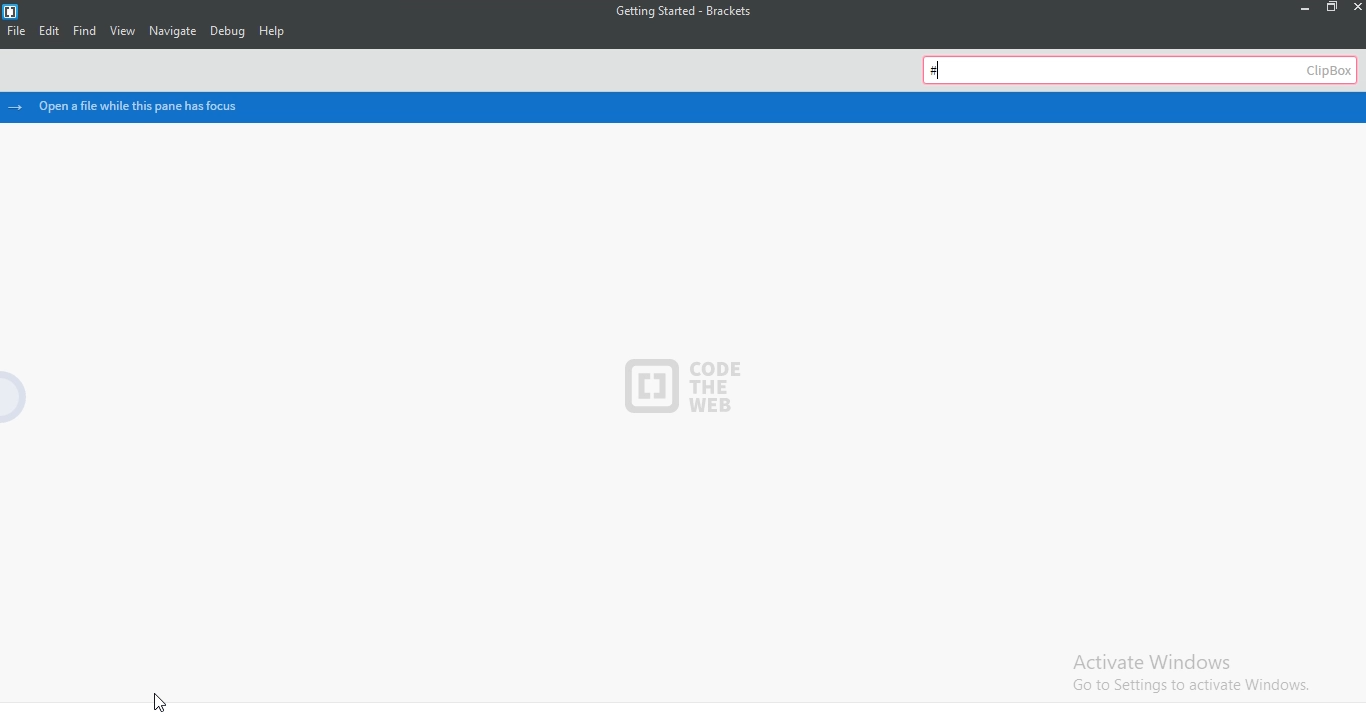 This screenshot has width=1366, height=724. What do you see at coordinates (13, 32) in the screenshot?
I see `file` at bounding box center [13, 32].